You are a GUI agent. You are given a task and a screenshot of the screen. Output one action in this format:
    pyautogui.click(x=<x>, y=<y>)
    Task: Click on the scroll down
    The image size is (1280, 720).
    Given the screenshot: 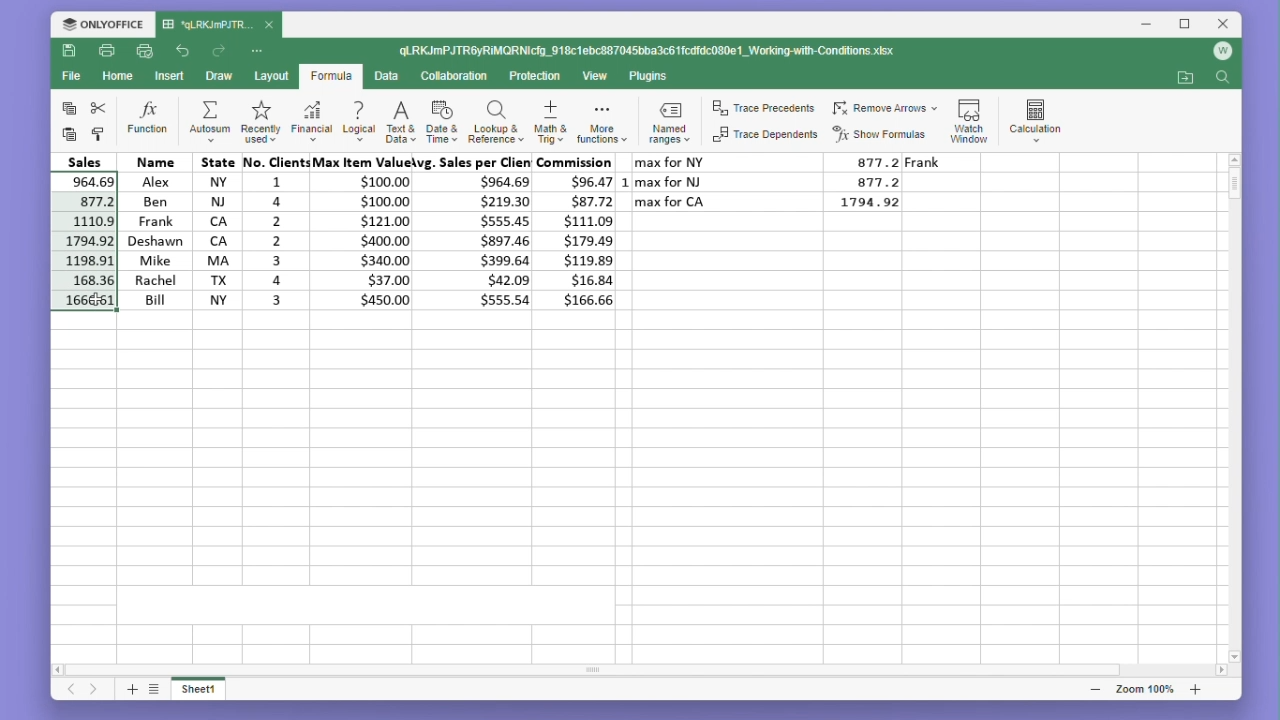 What is the action you would take?
    pyautogui.click(x=1235, y=656)
    